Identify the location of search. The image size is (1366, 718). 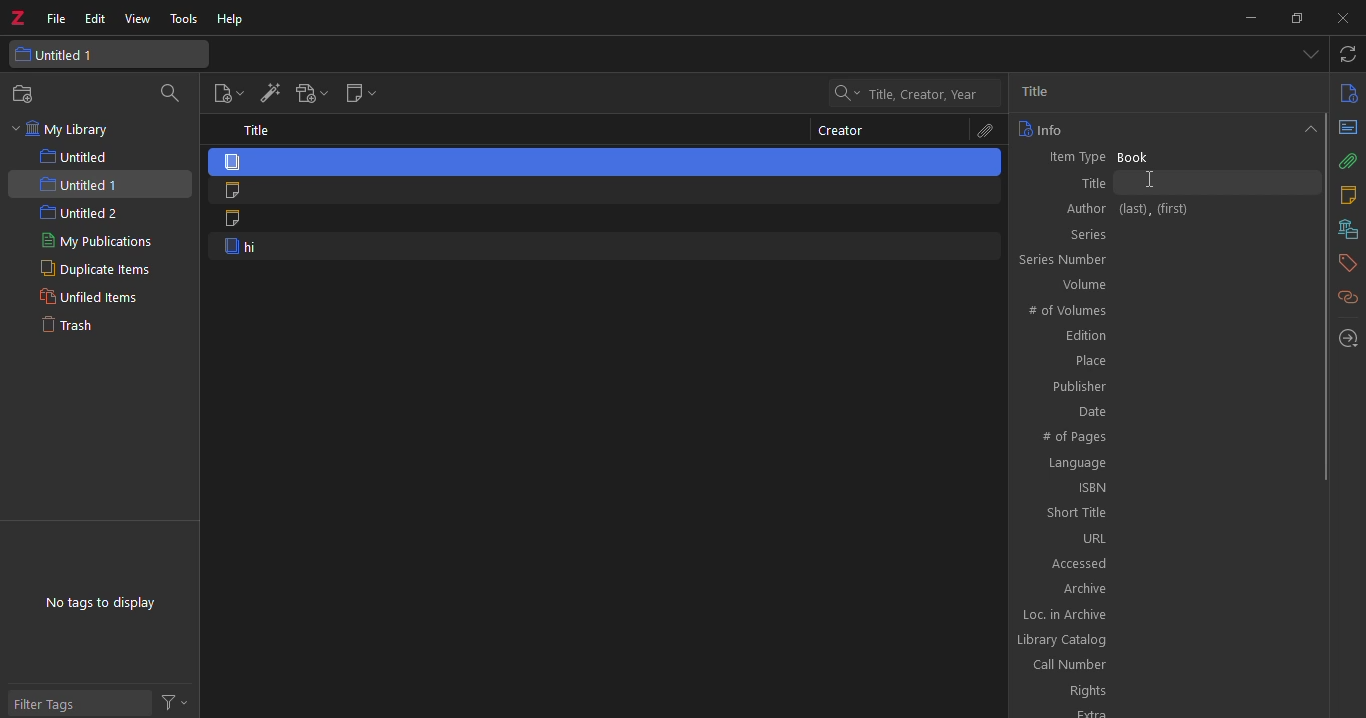
(174, 93).